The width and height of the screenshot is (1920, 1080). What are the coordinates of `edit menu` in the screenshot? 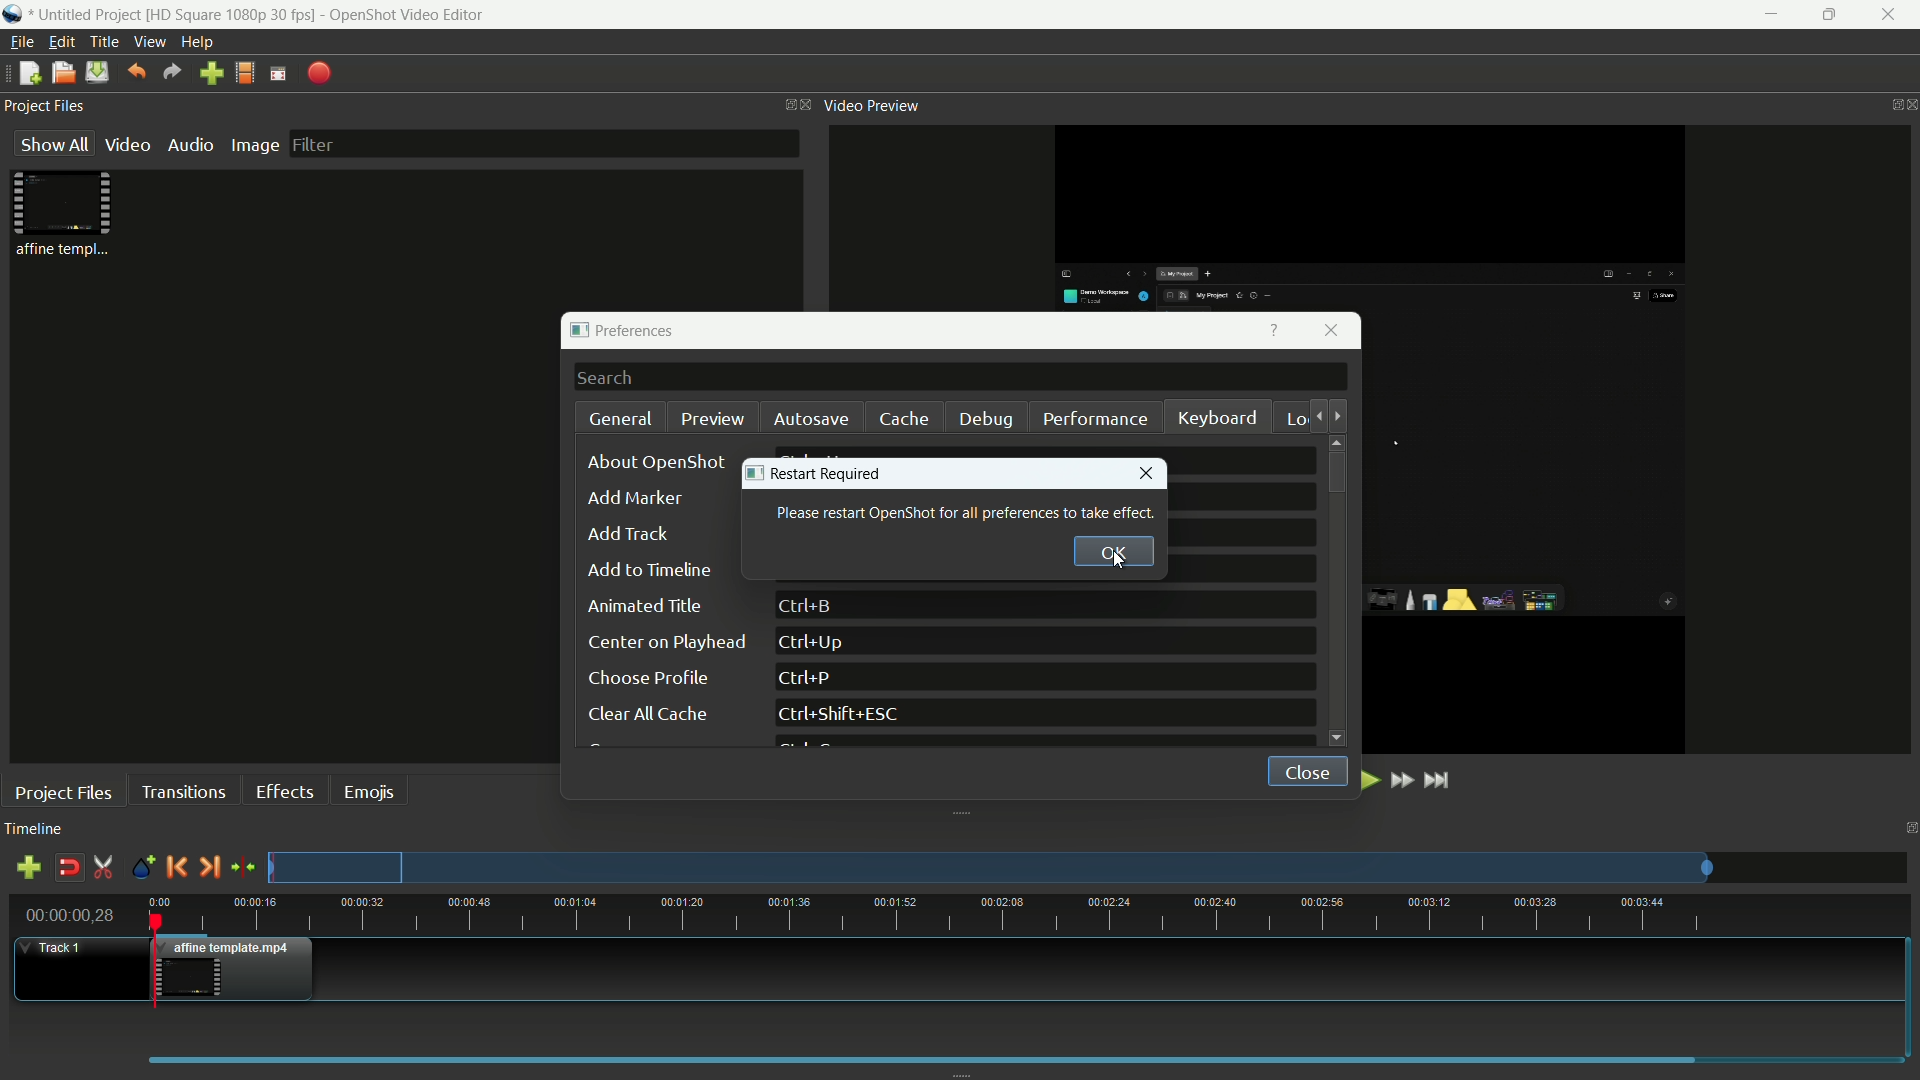 It's located at (62, 42).